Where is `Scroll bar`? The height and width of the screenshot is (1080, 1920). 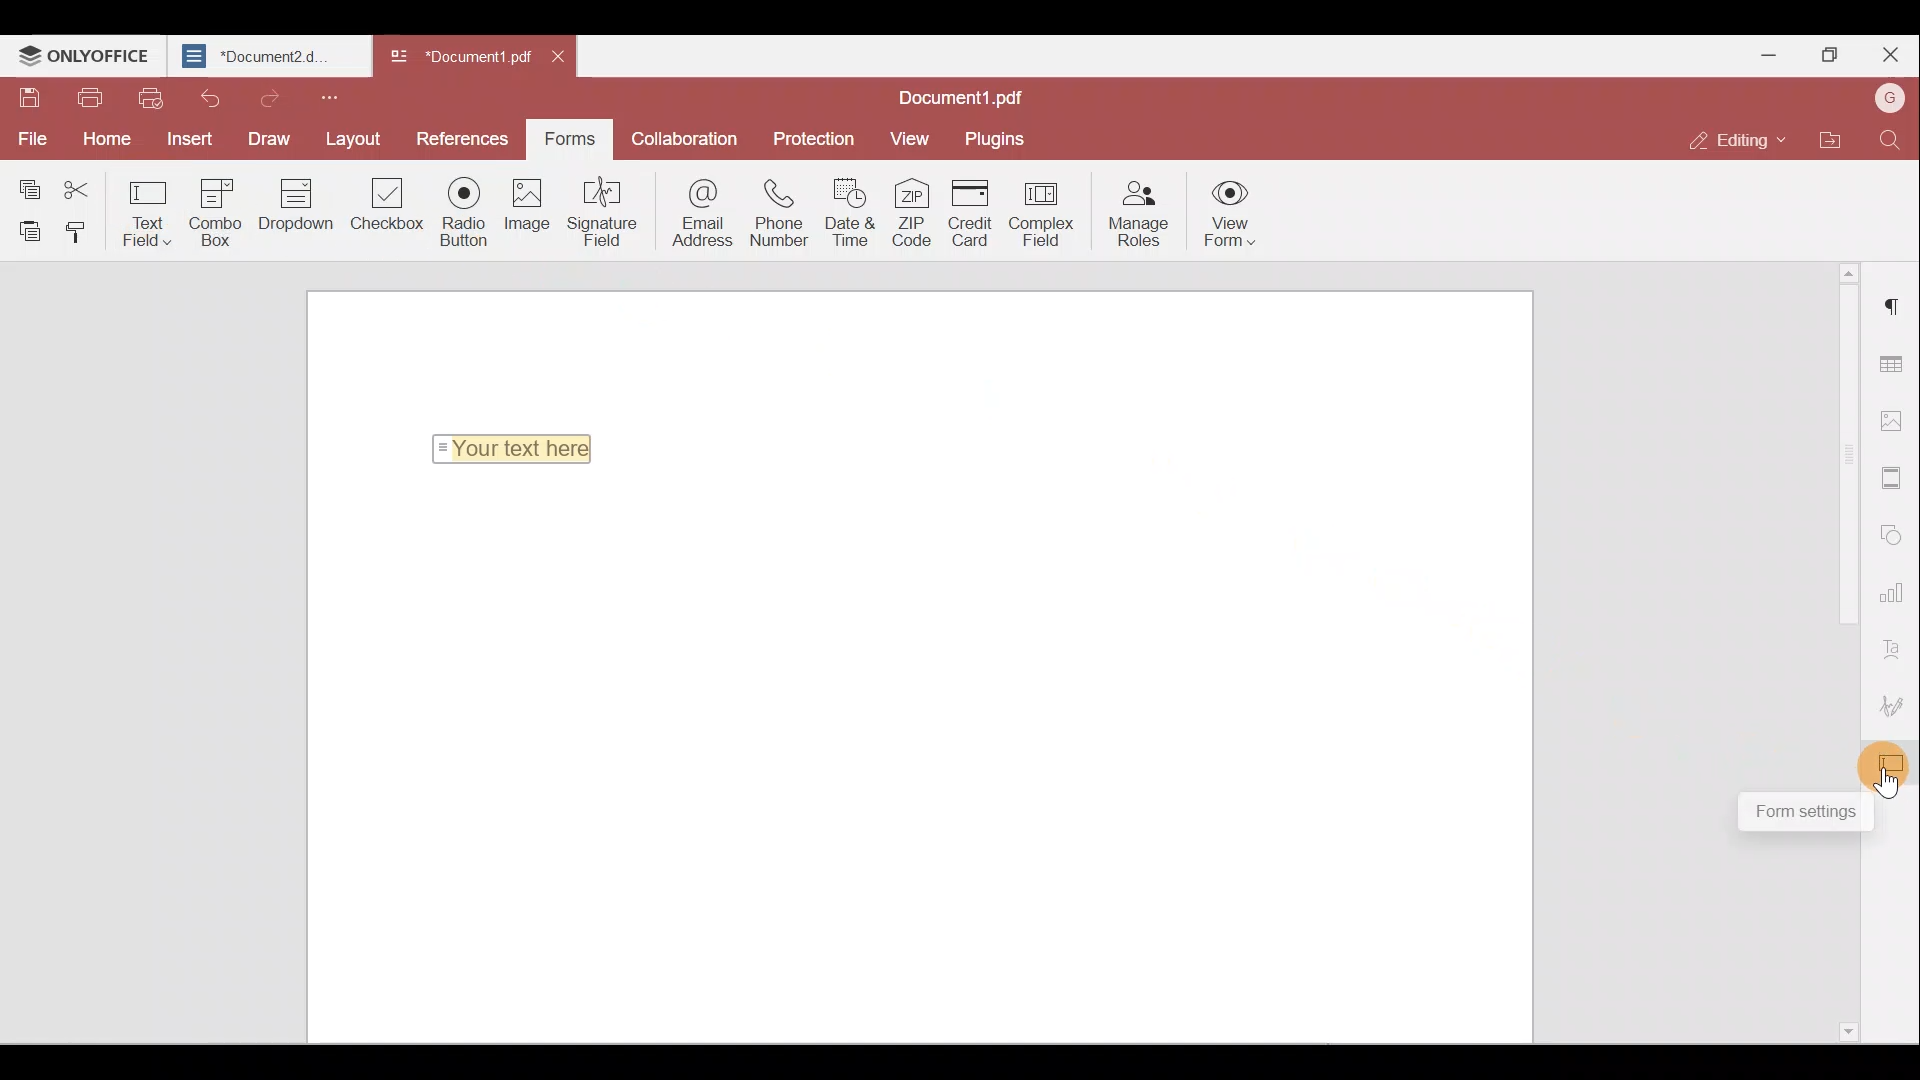
Scroll bar is located at coordinates (1836, 518).